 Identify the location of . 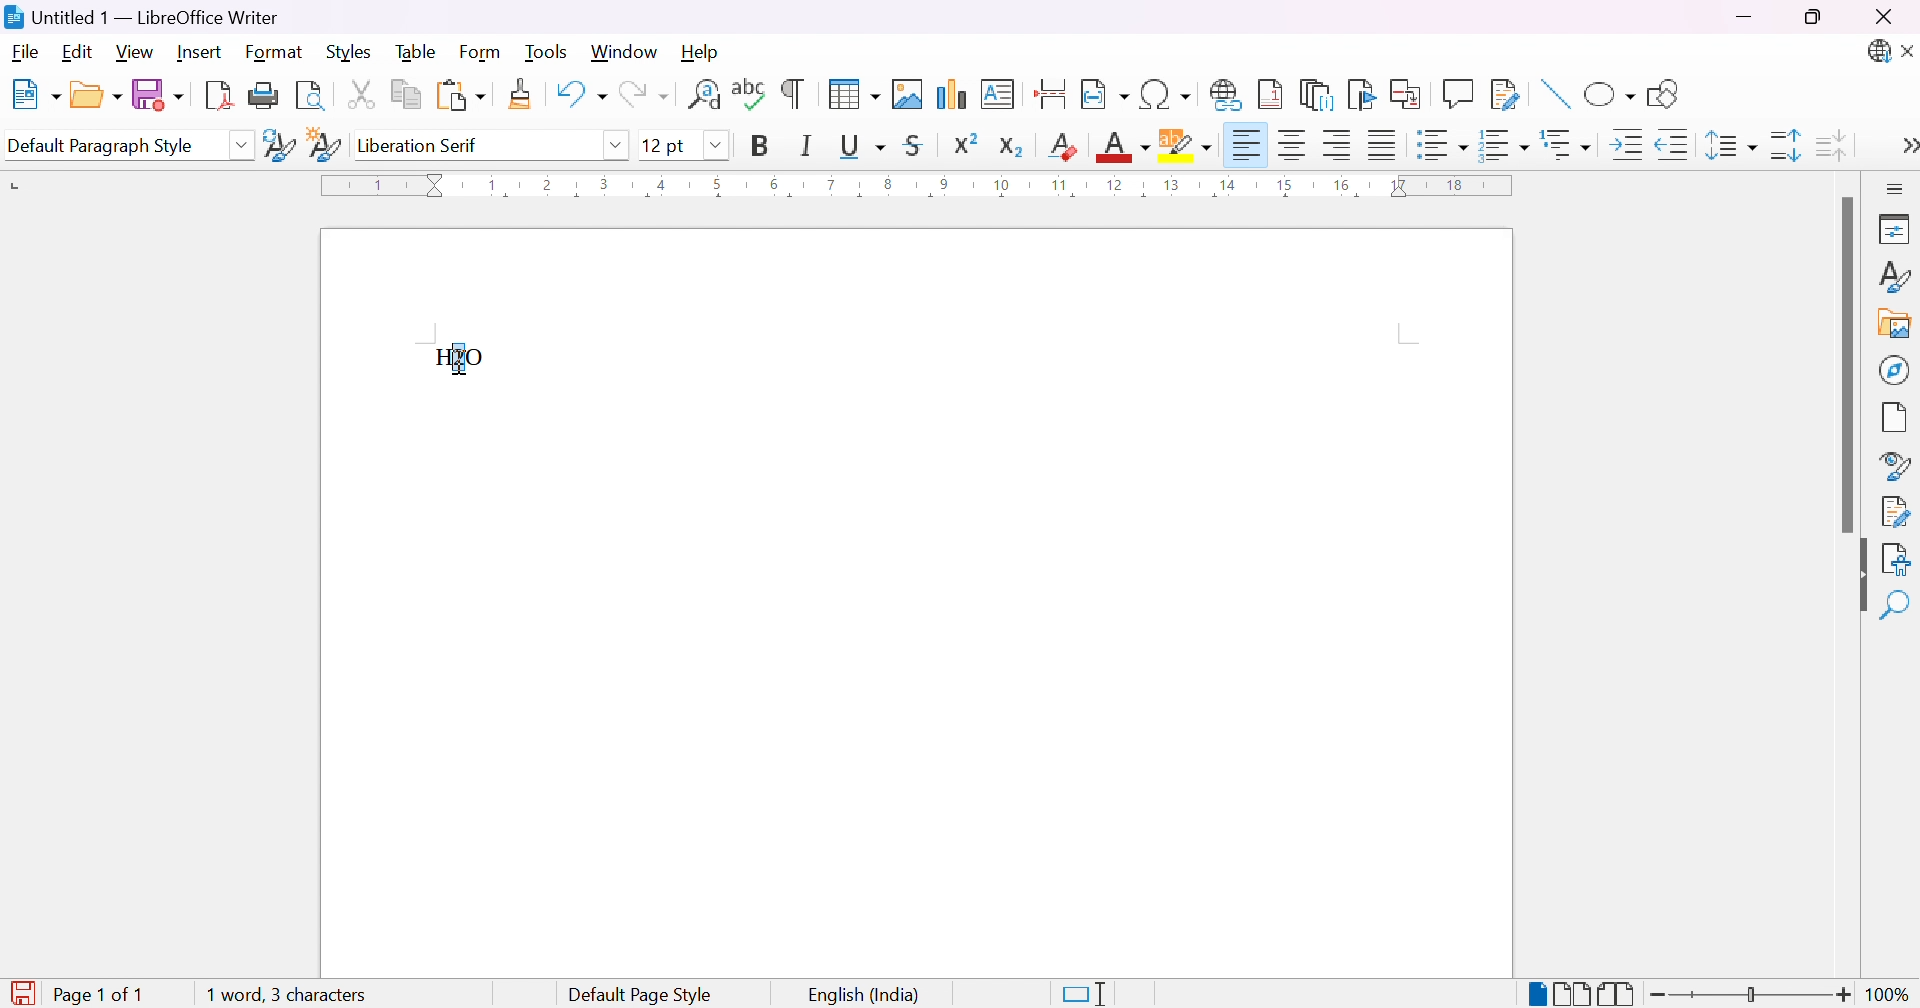
(706, 96).